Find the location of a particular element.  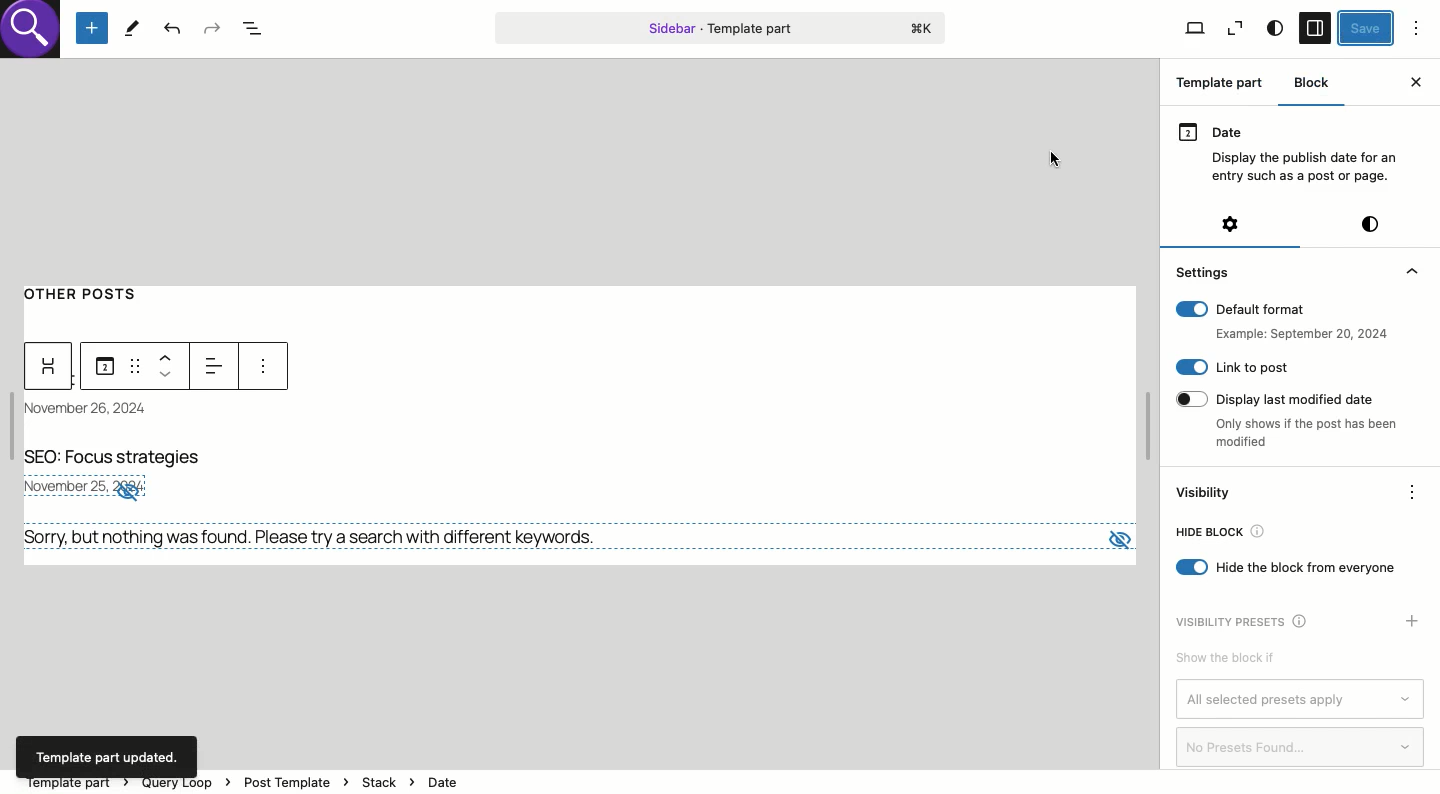

Template part updated is located at coordinates (109, 756).